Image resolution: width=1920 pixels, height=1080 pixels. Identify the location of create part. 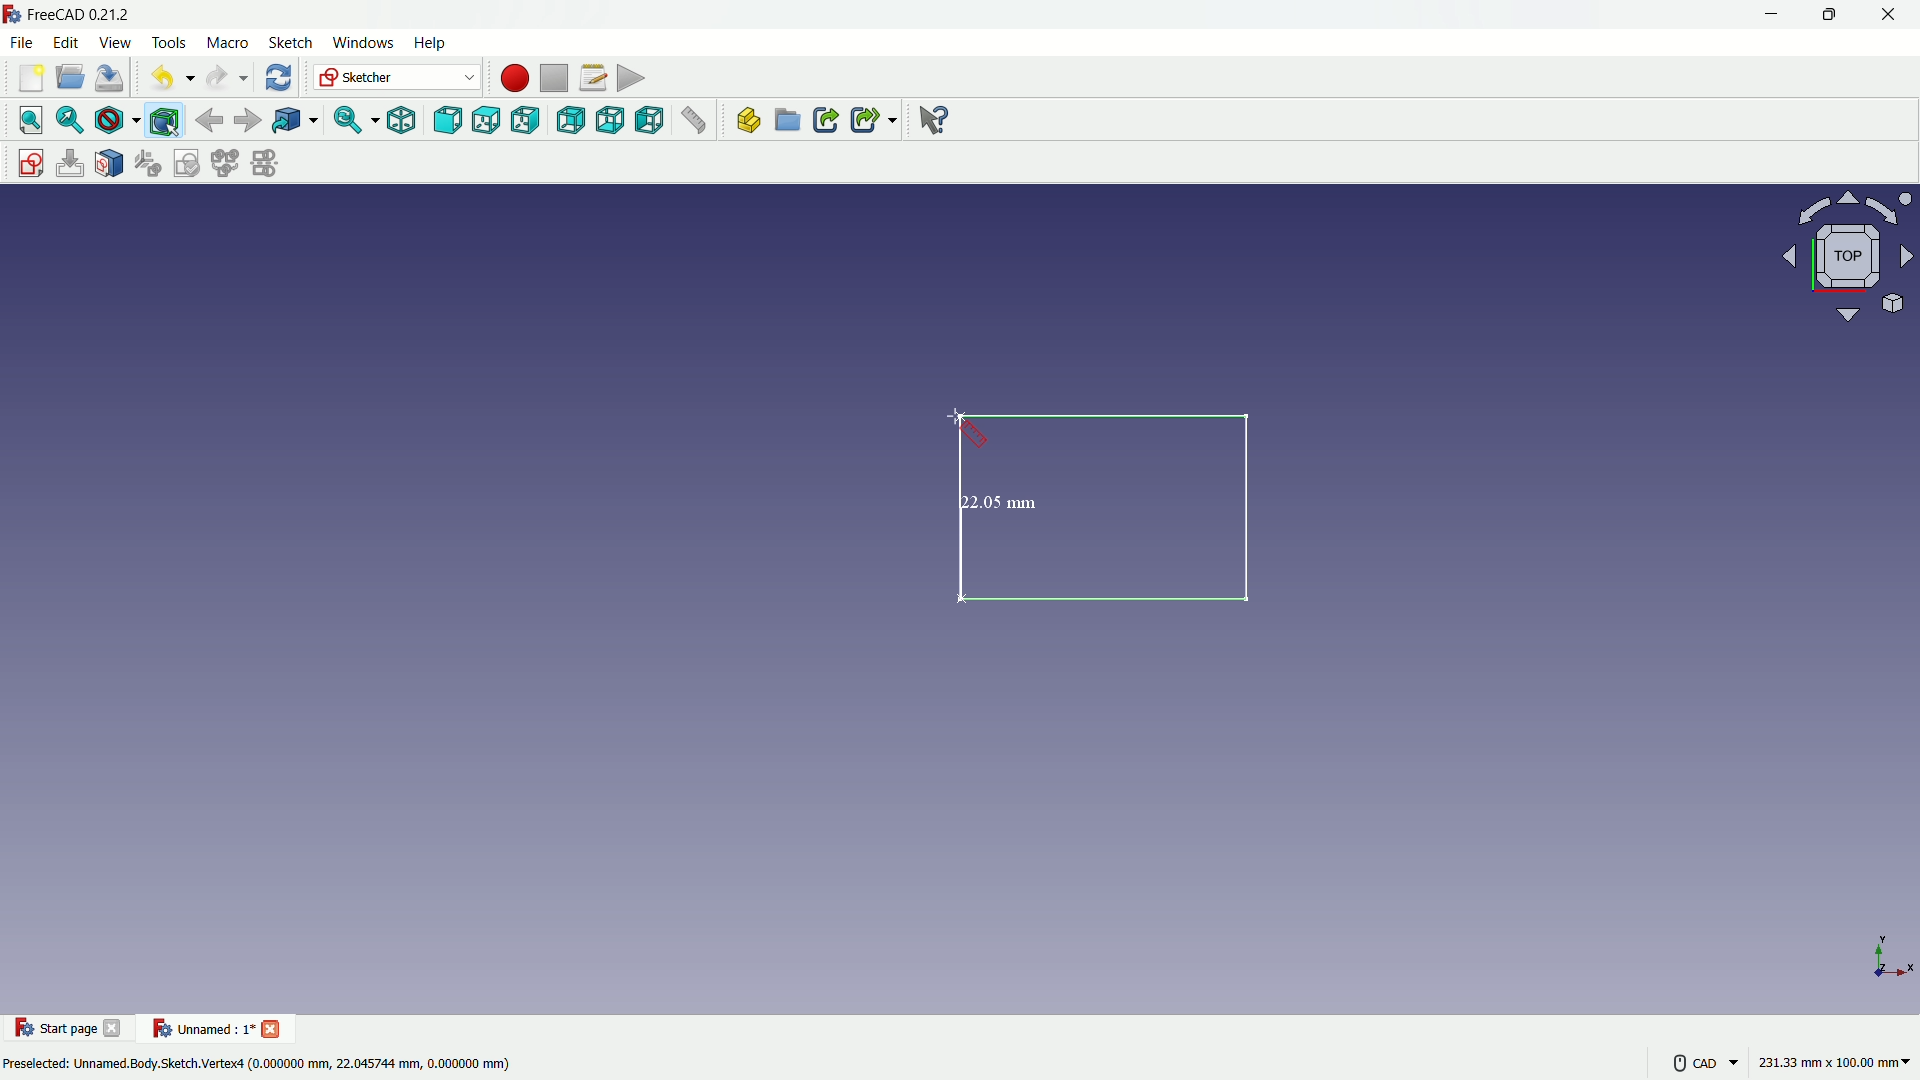
(744, 123).